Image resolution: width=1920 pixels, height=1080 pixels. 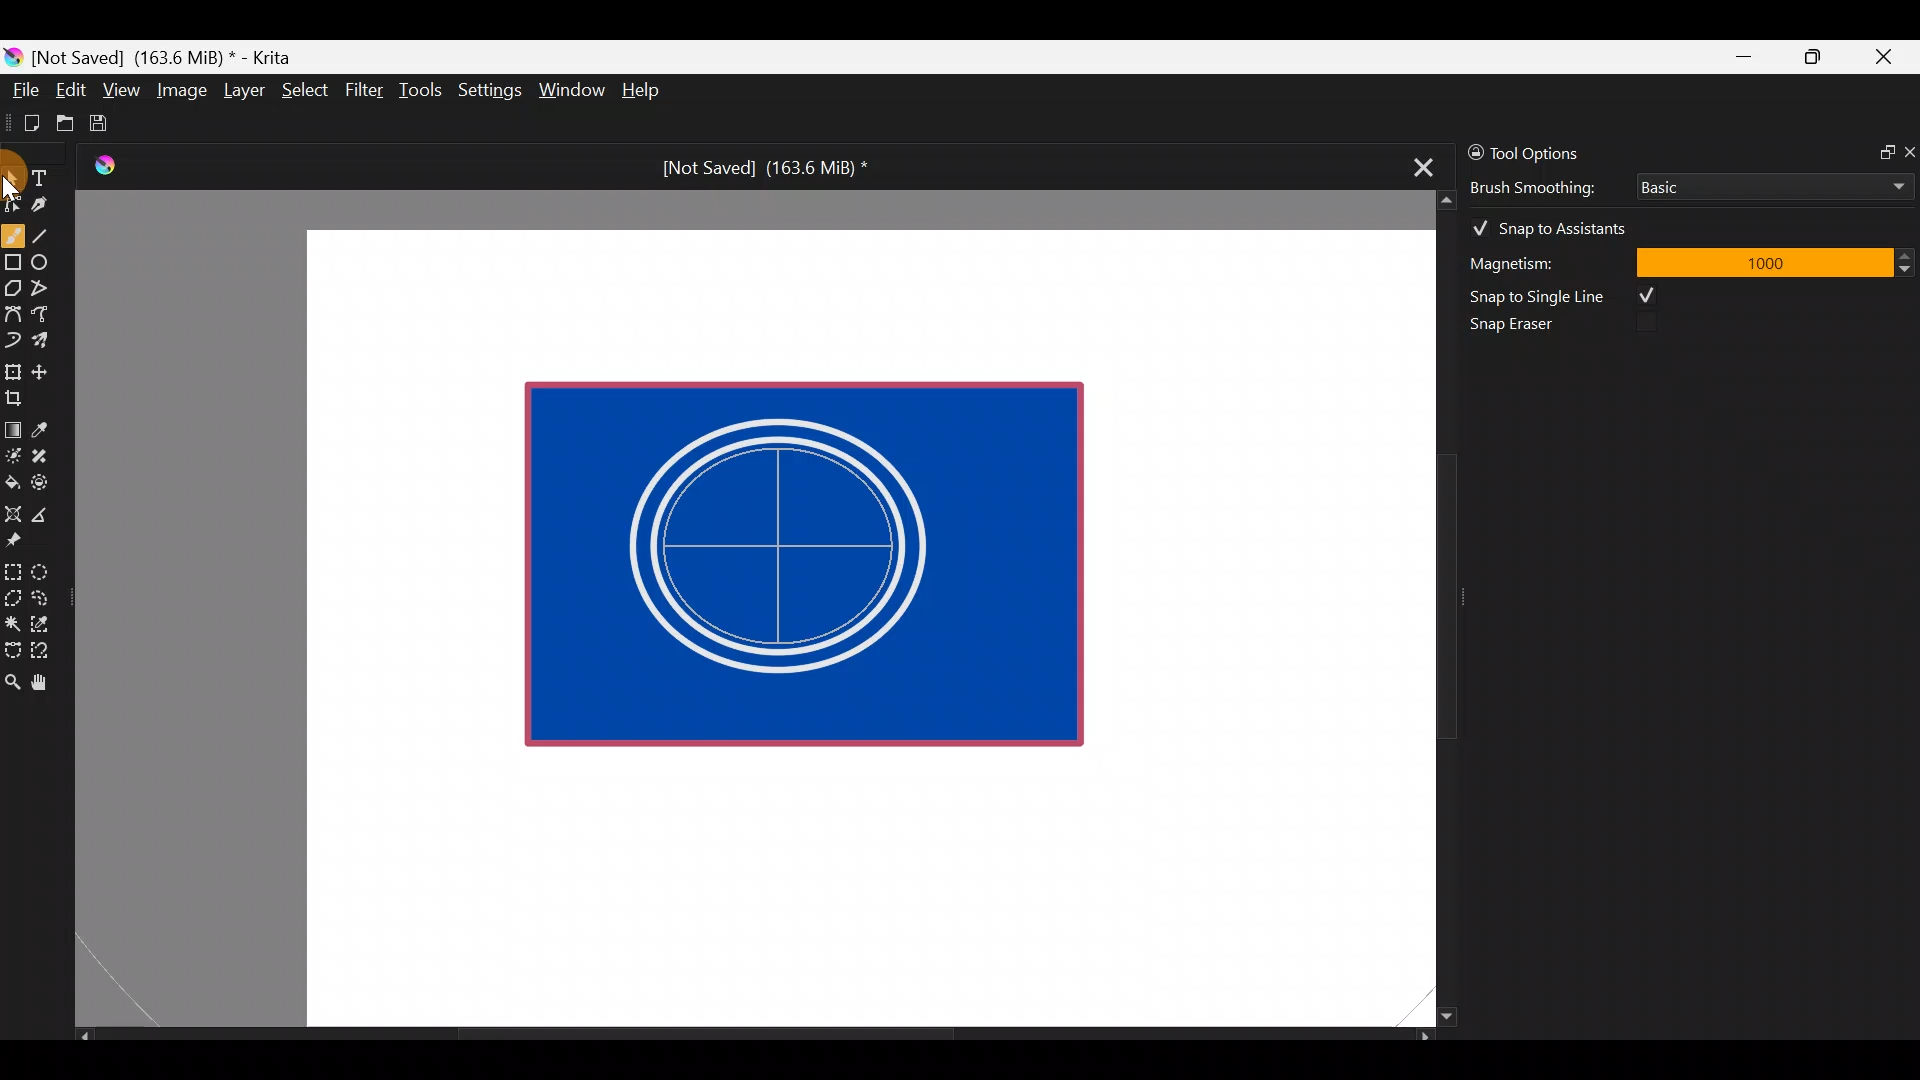 What do you see at coordinates (48, 339) in the screenshot?
I see `Multibrush tool` at bounding box center [48, 339].